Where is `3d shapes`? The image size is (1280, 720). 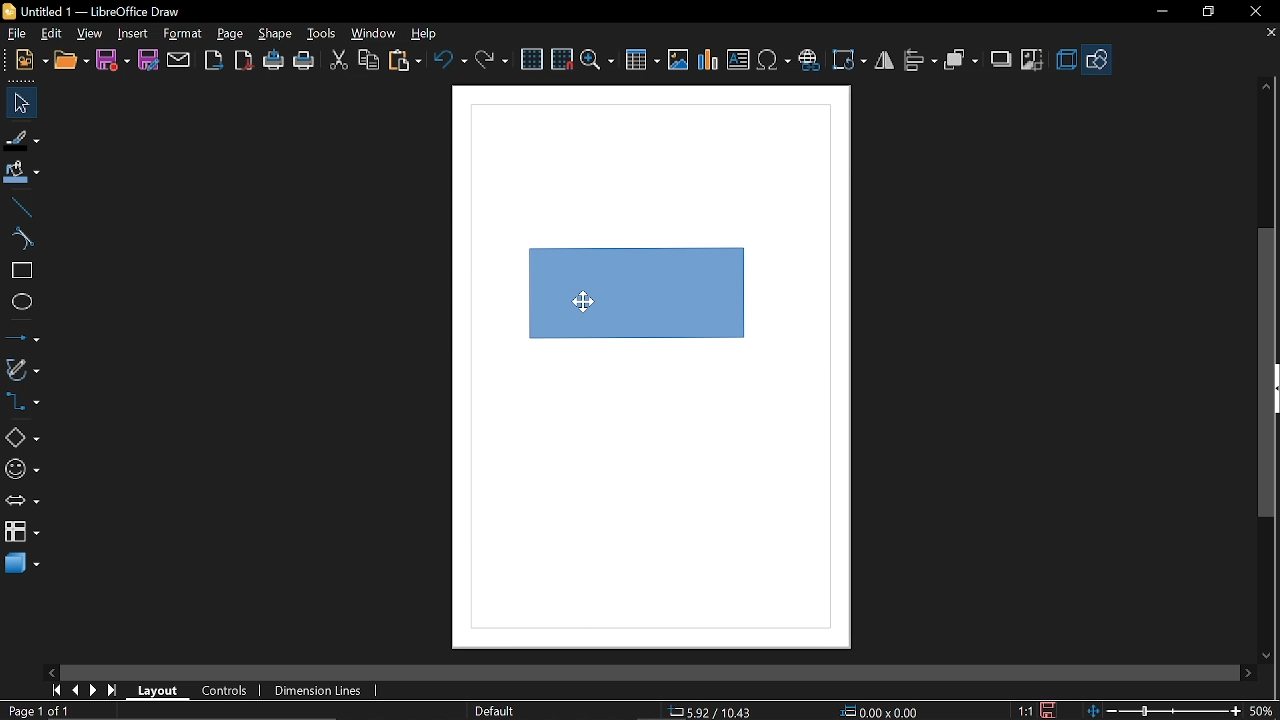 3d shapes is located at coordinates (22, 564).